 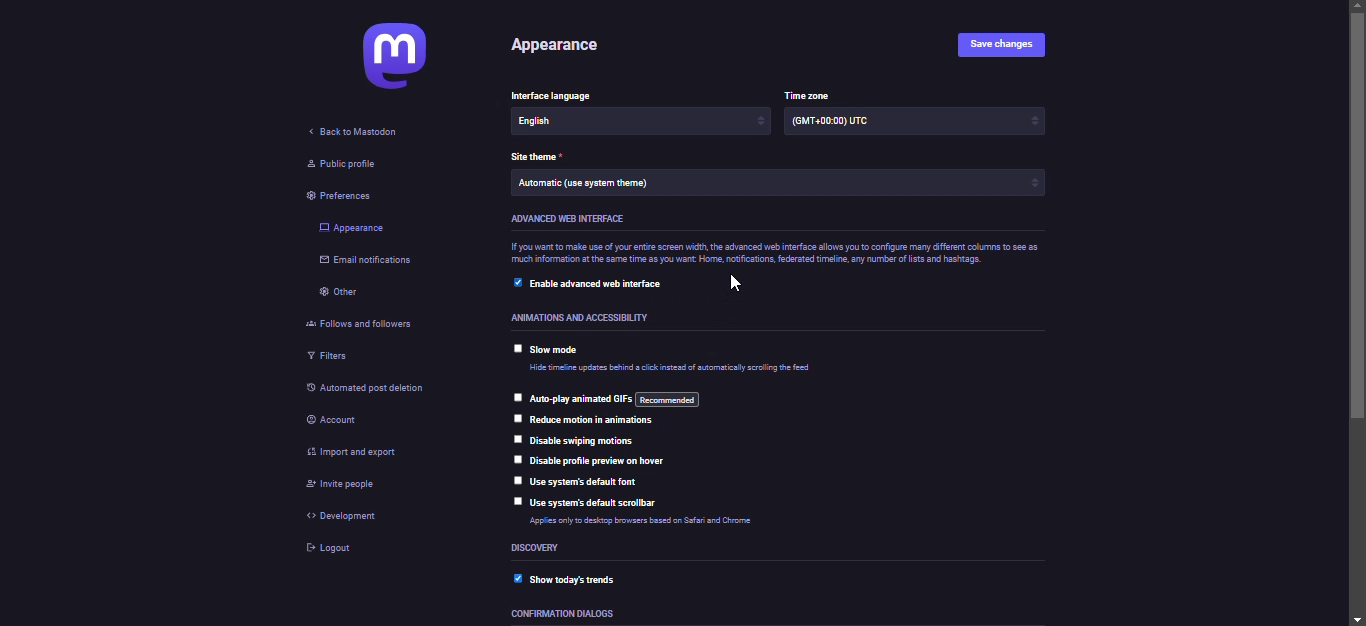 I want to click on Animations and accessibility, so click(x=580, y=317).